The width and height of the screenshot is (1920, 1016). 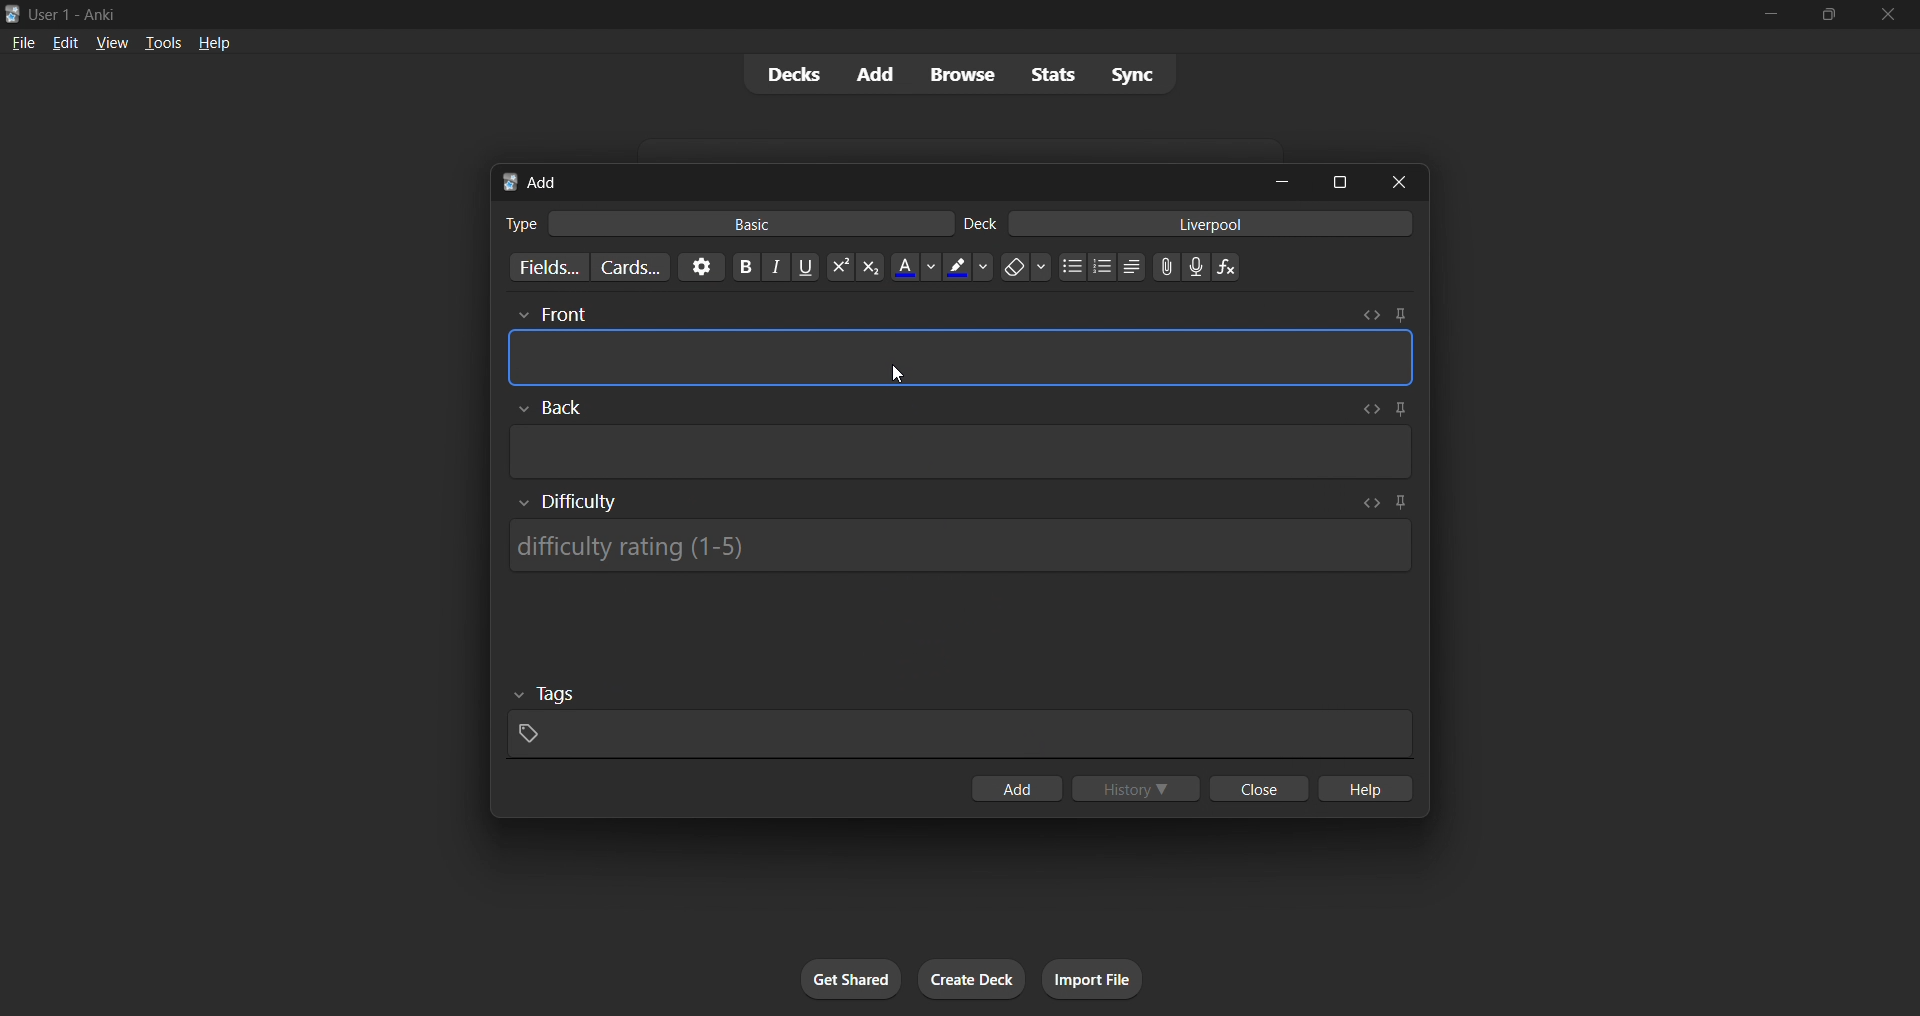 I want to click on Text, so click(x=520, y=224).